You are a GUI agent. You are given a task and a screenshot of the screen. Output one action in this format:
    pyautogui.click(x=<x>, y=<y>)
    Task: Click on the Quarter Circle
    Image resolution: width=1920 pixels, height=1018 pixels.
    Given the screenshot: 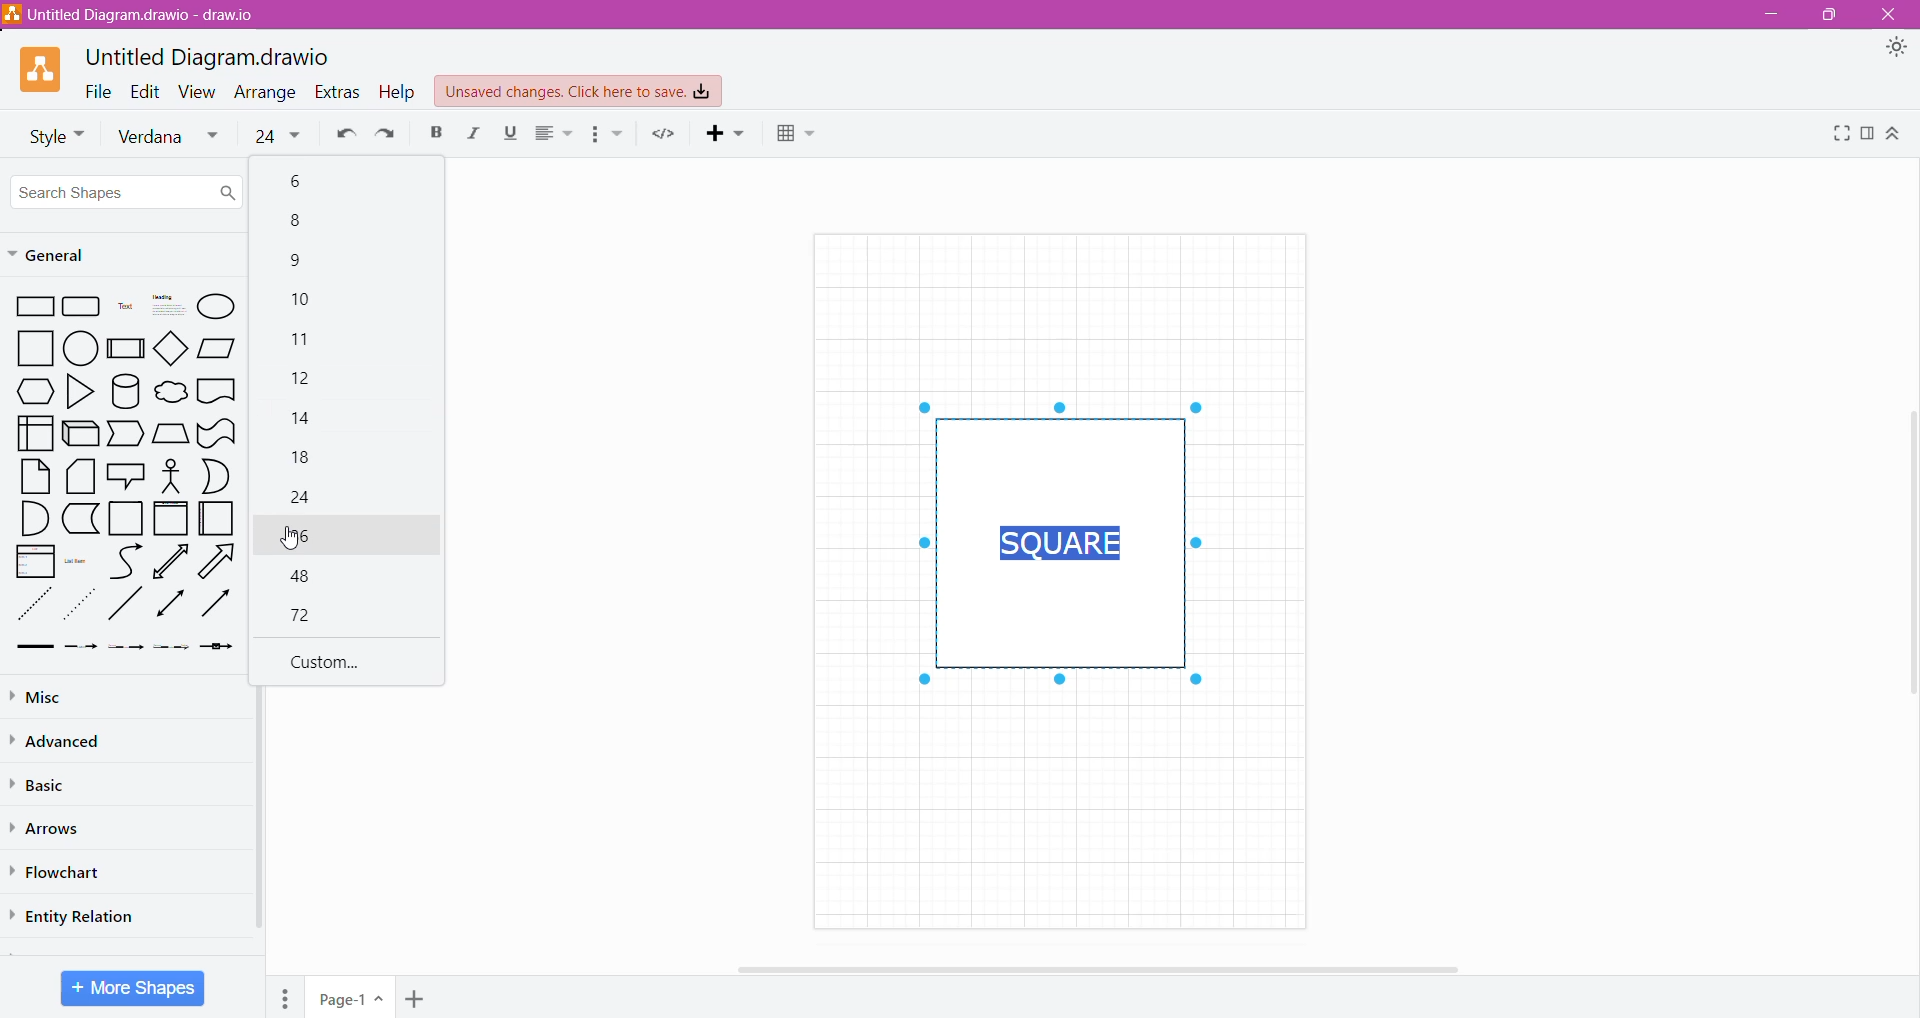 What is the action you would take?
    pyautogui.click(x=28, y=519)
    